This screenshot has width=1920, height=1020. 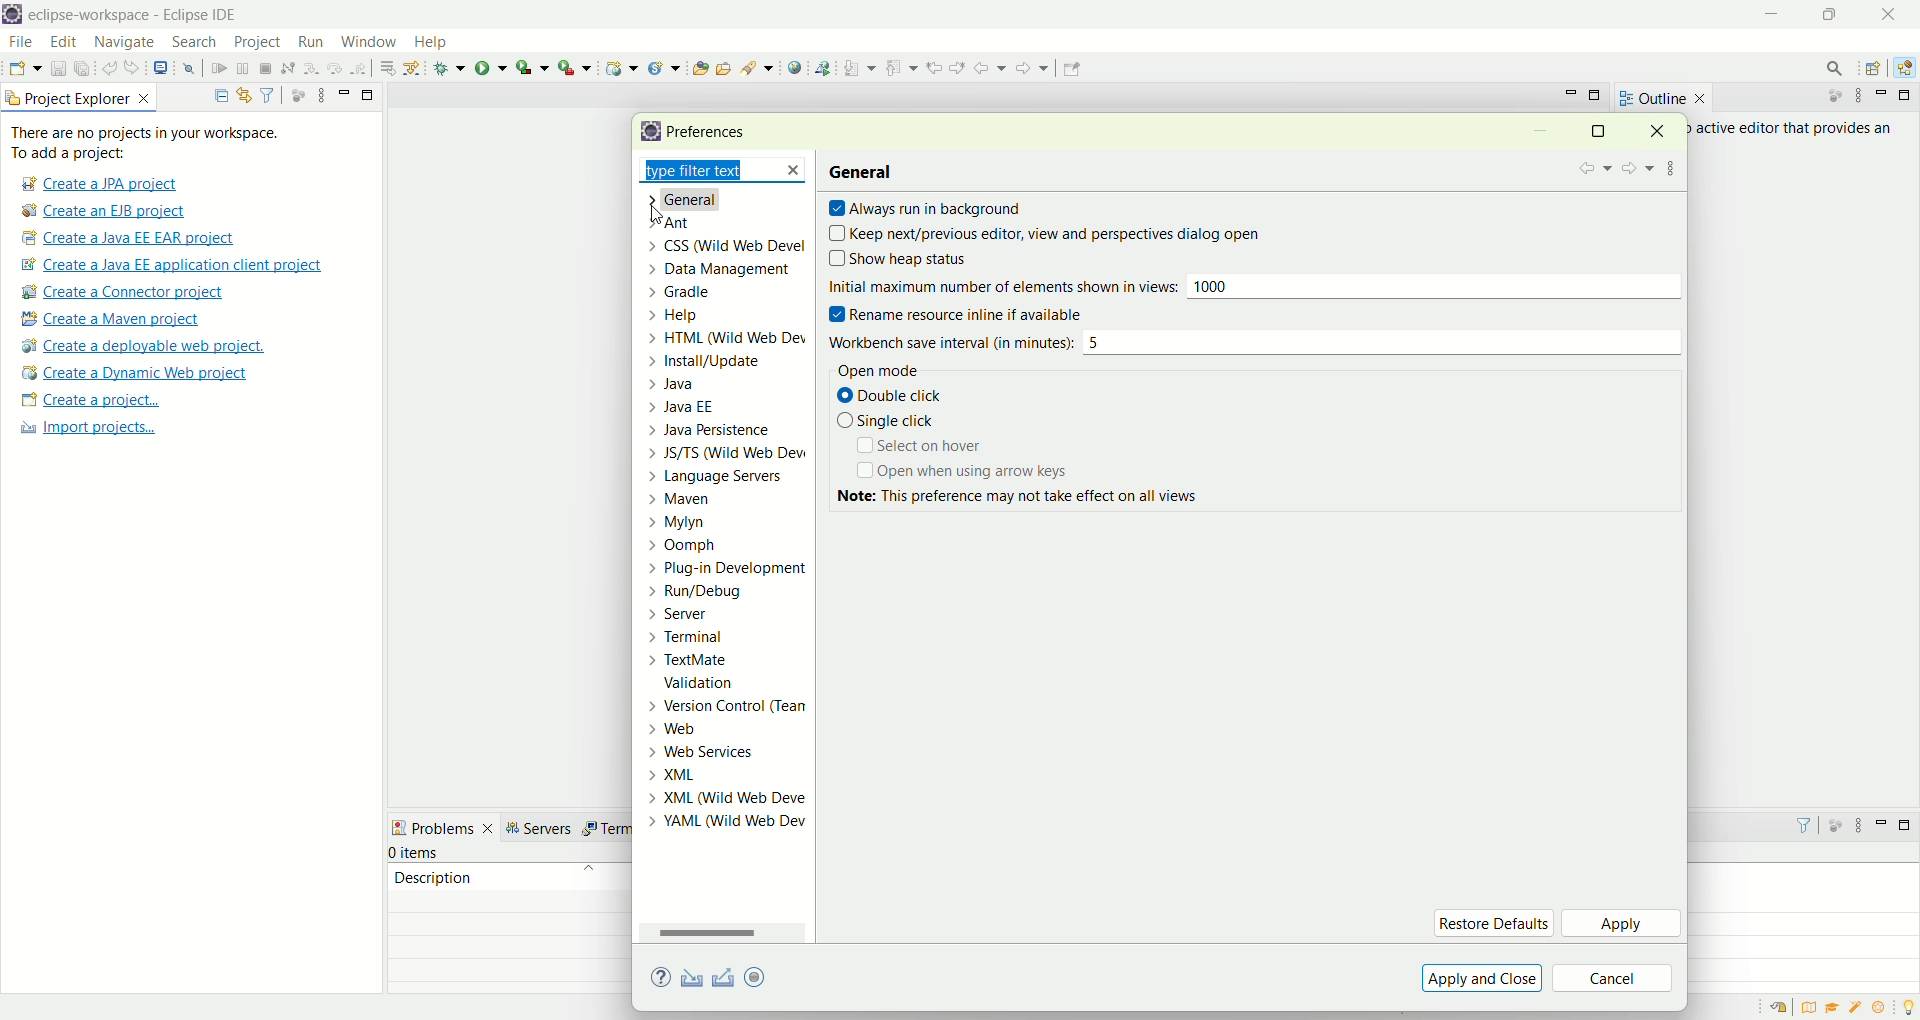 I want to click on help, so click(x=664, y=979).